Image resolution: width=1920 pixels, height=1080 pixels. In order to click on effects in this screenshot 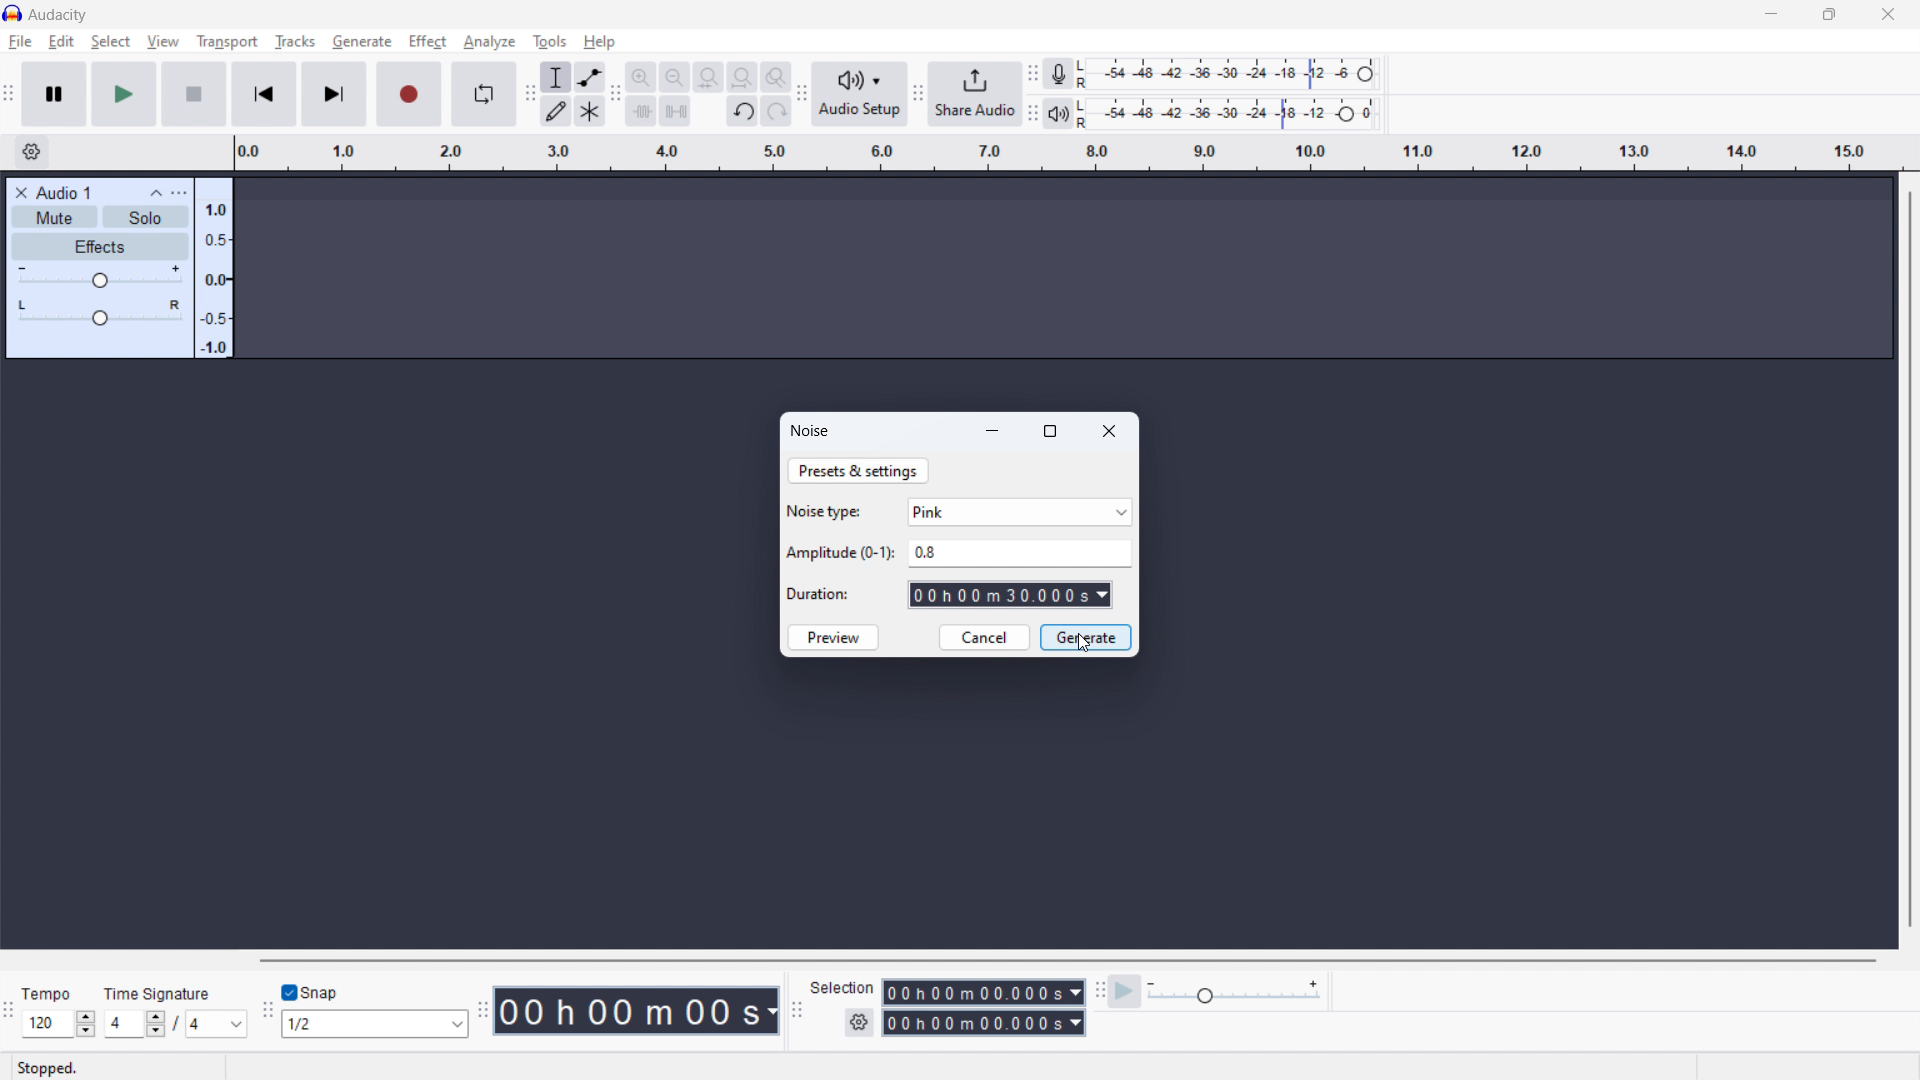, I will do `click(99, 245)`.